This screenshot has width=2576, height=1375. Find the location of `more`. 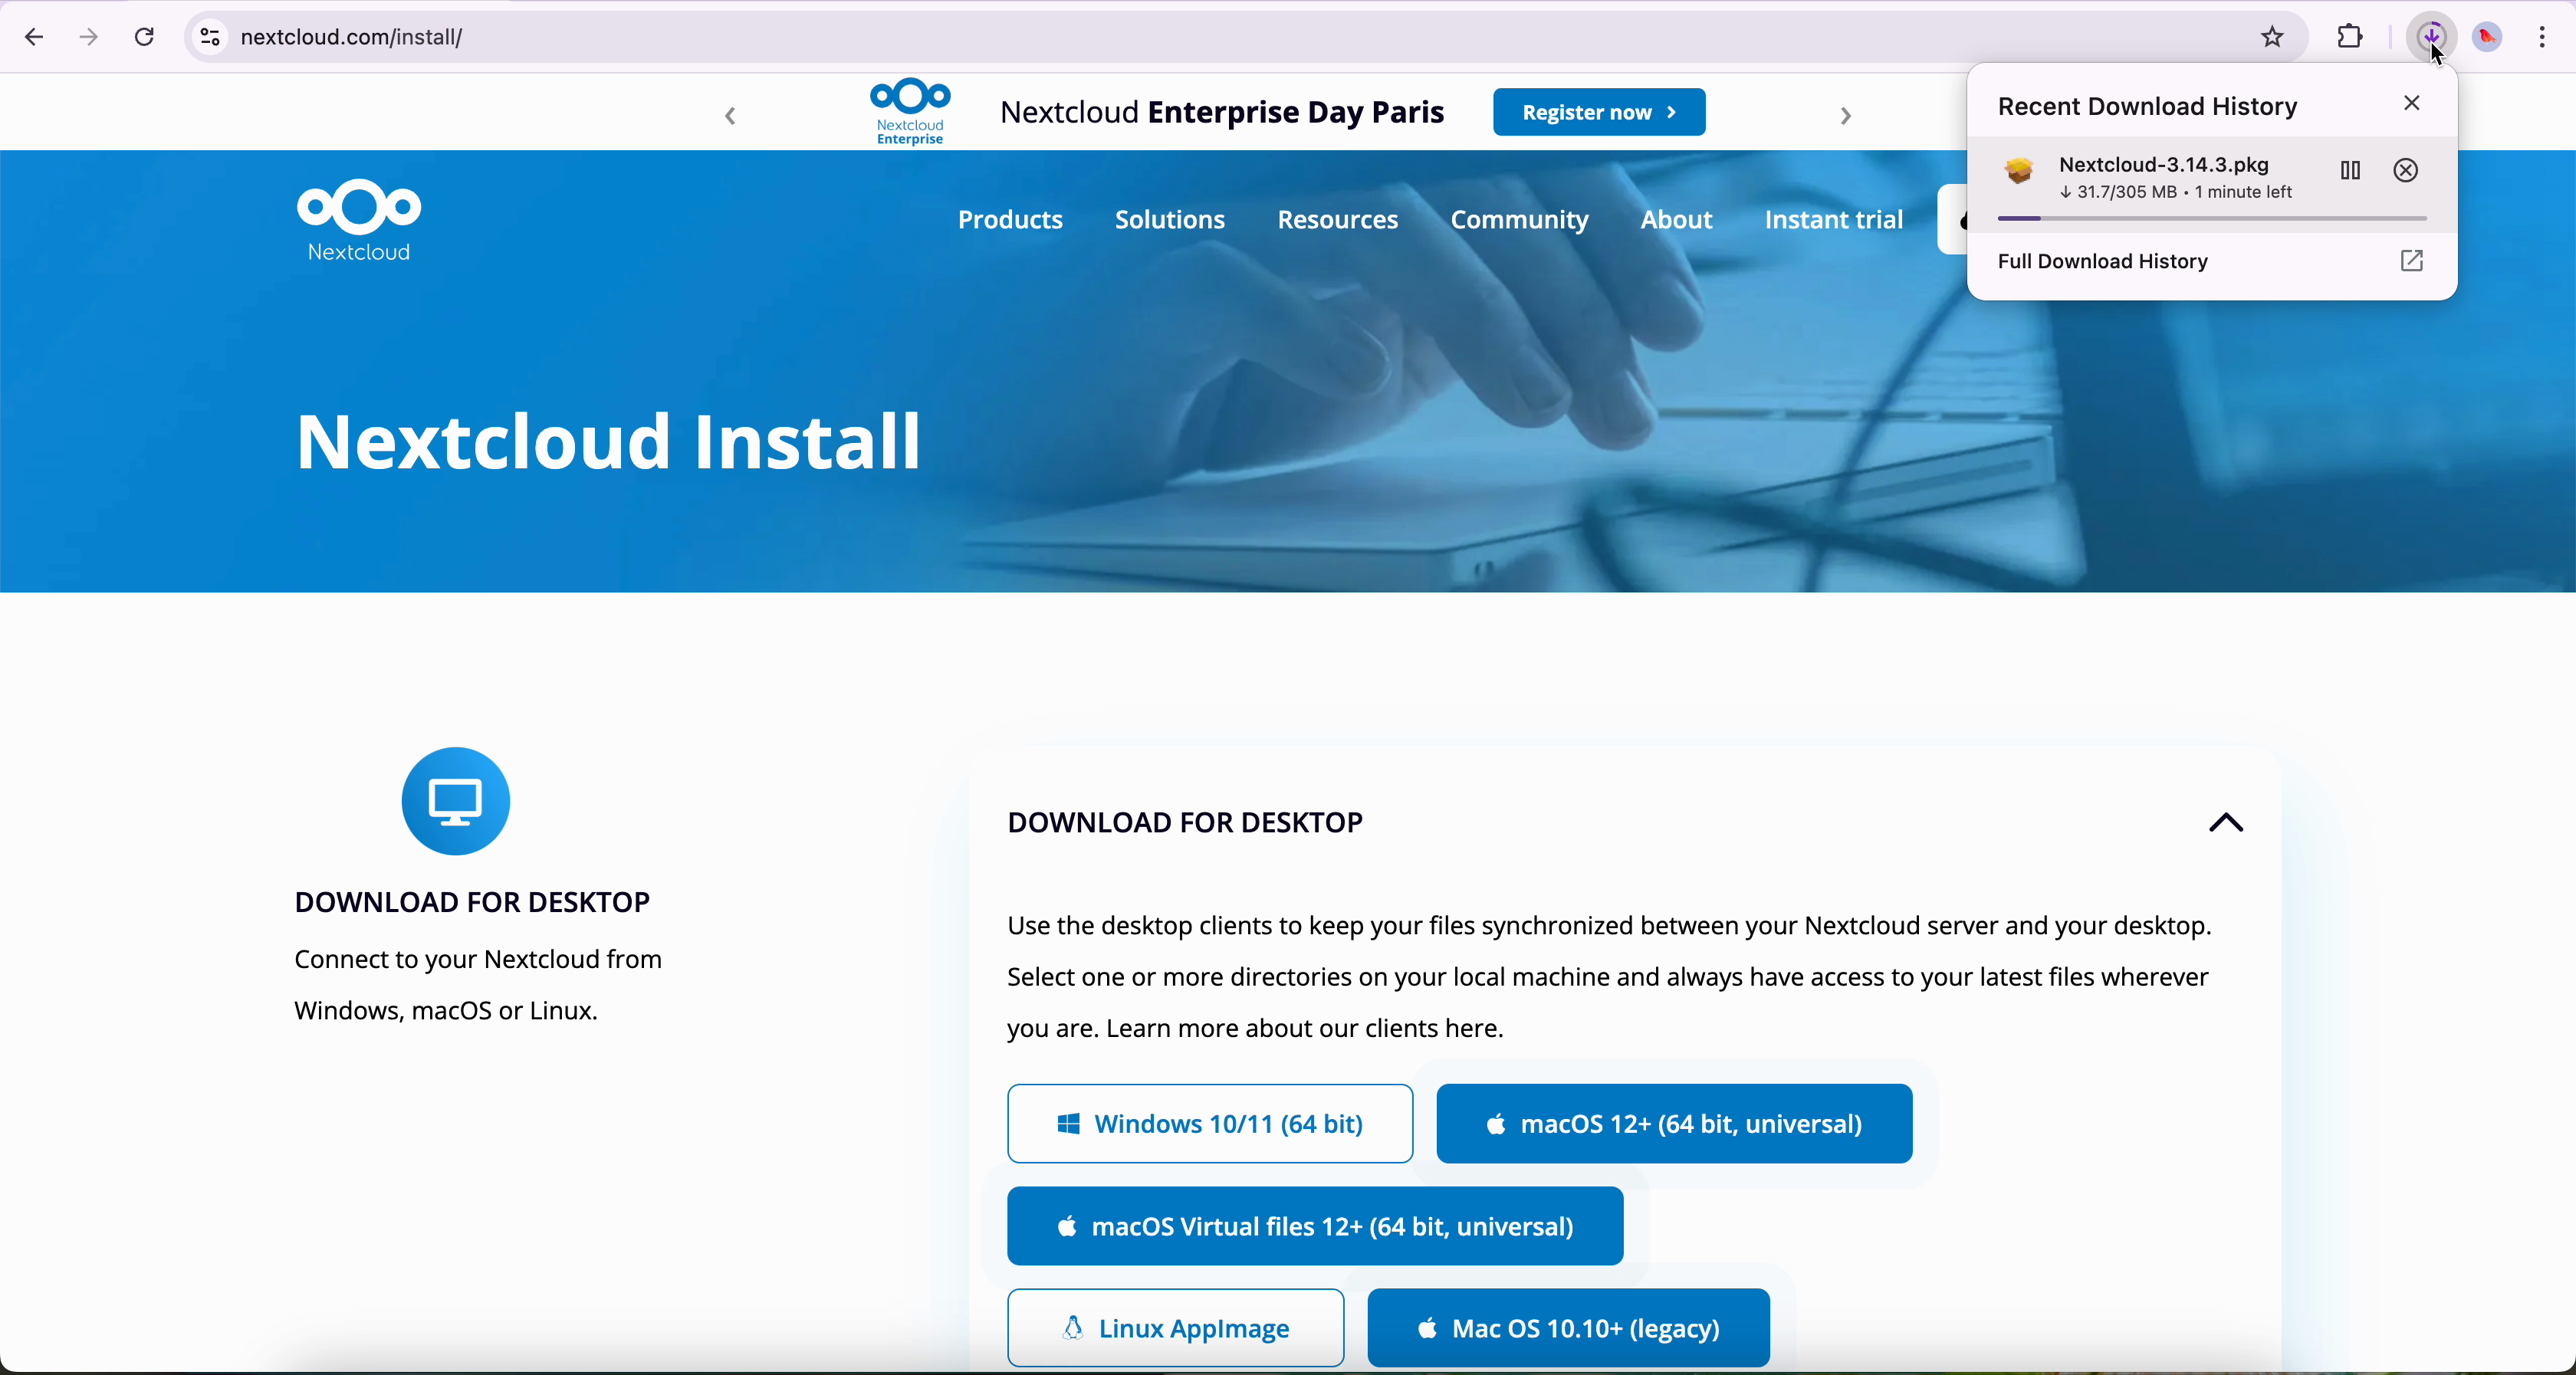

more is located at coordinates (2544, 33).